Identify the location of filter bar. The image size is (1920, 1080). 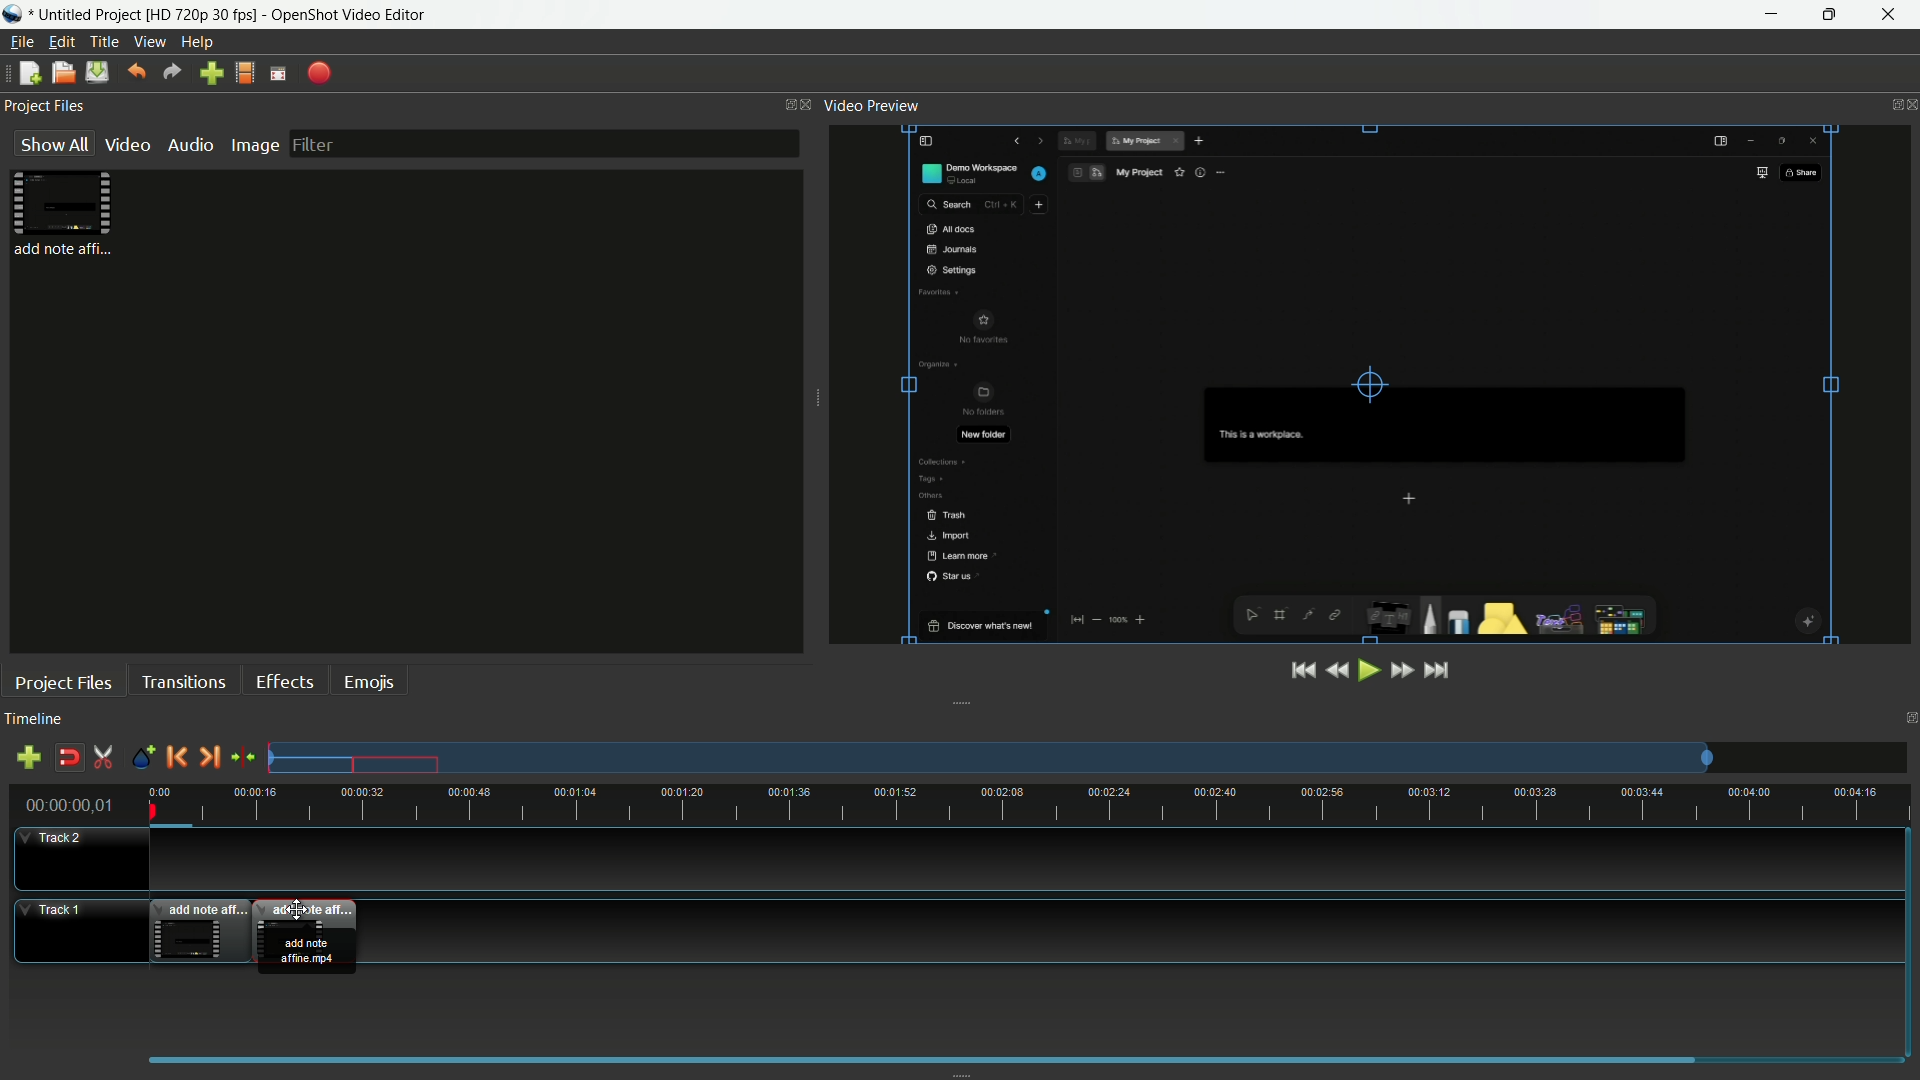
(543, 143).